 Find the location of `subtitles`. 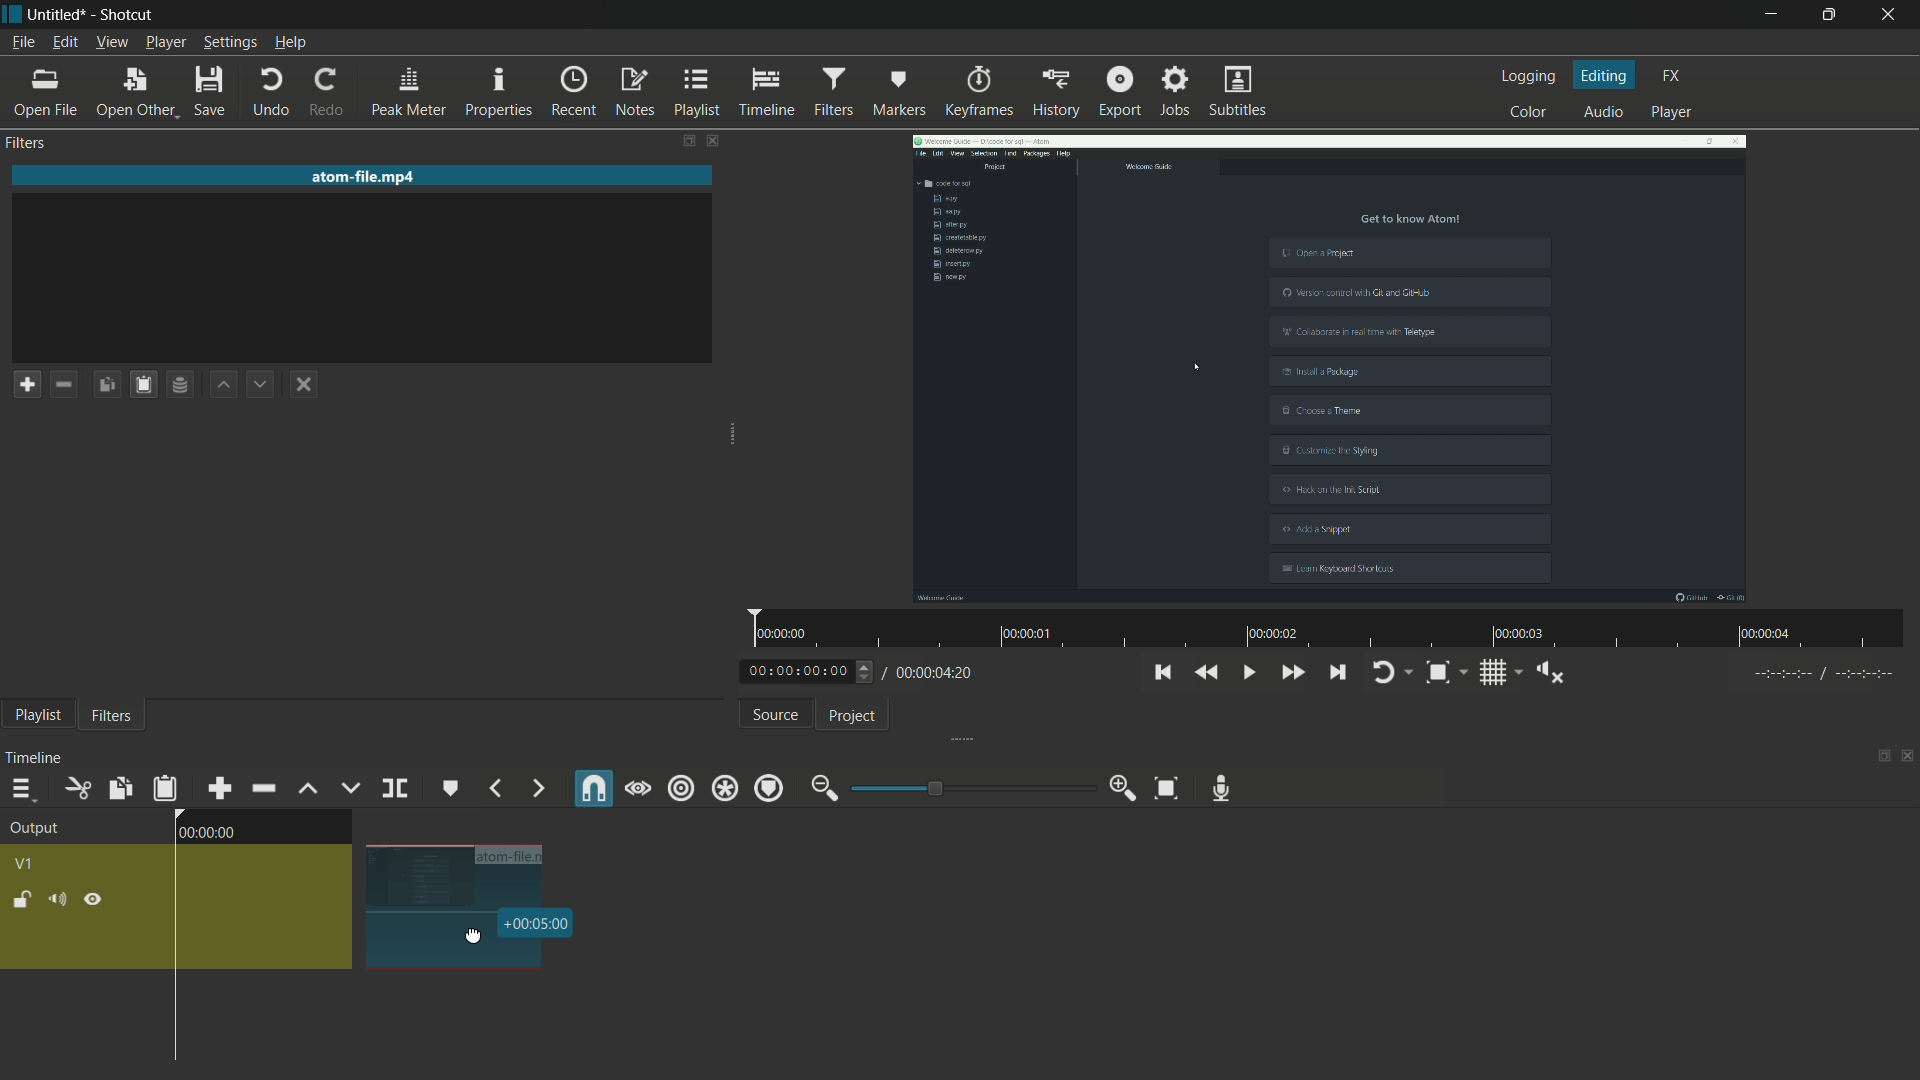

subtitles is located at coordinates (1237, 91).